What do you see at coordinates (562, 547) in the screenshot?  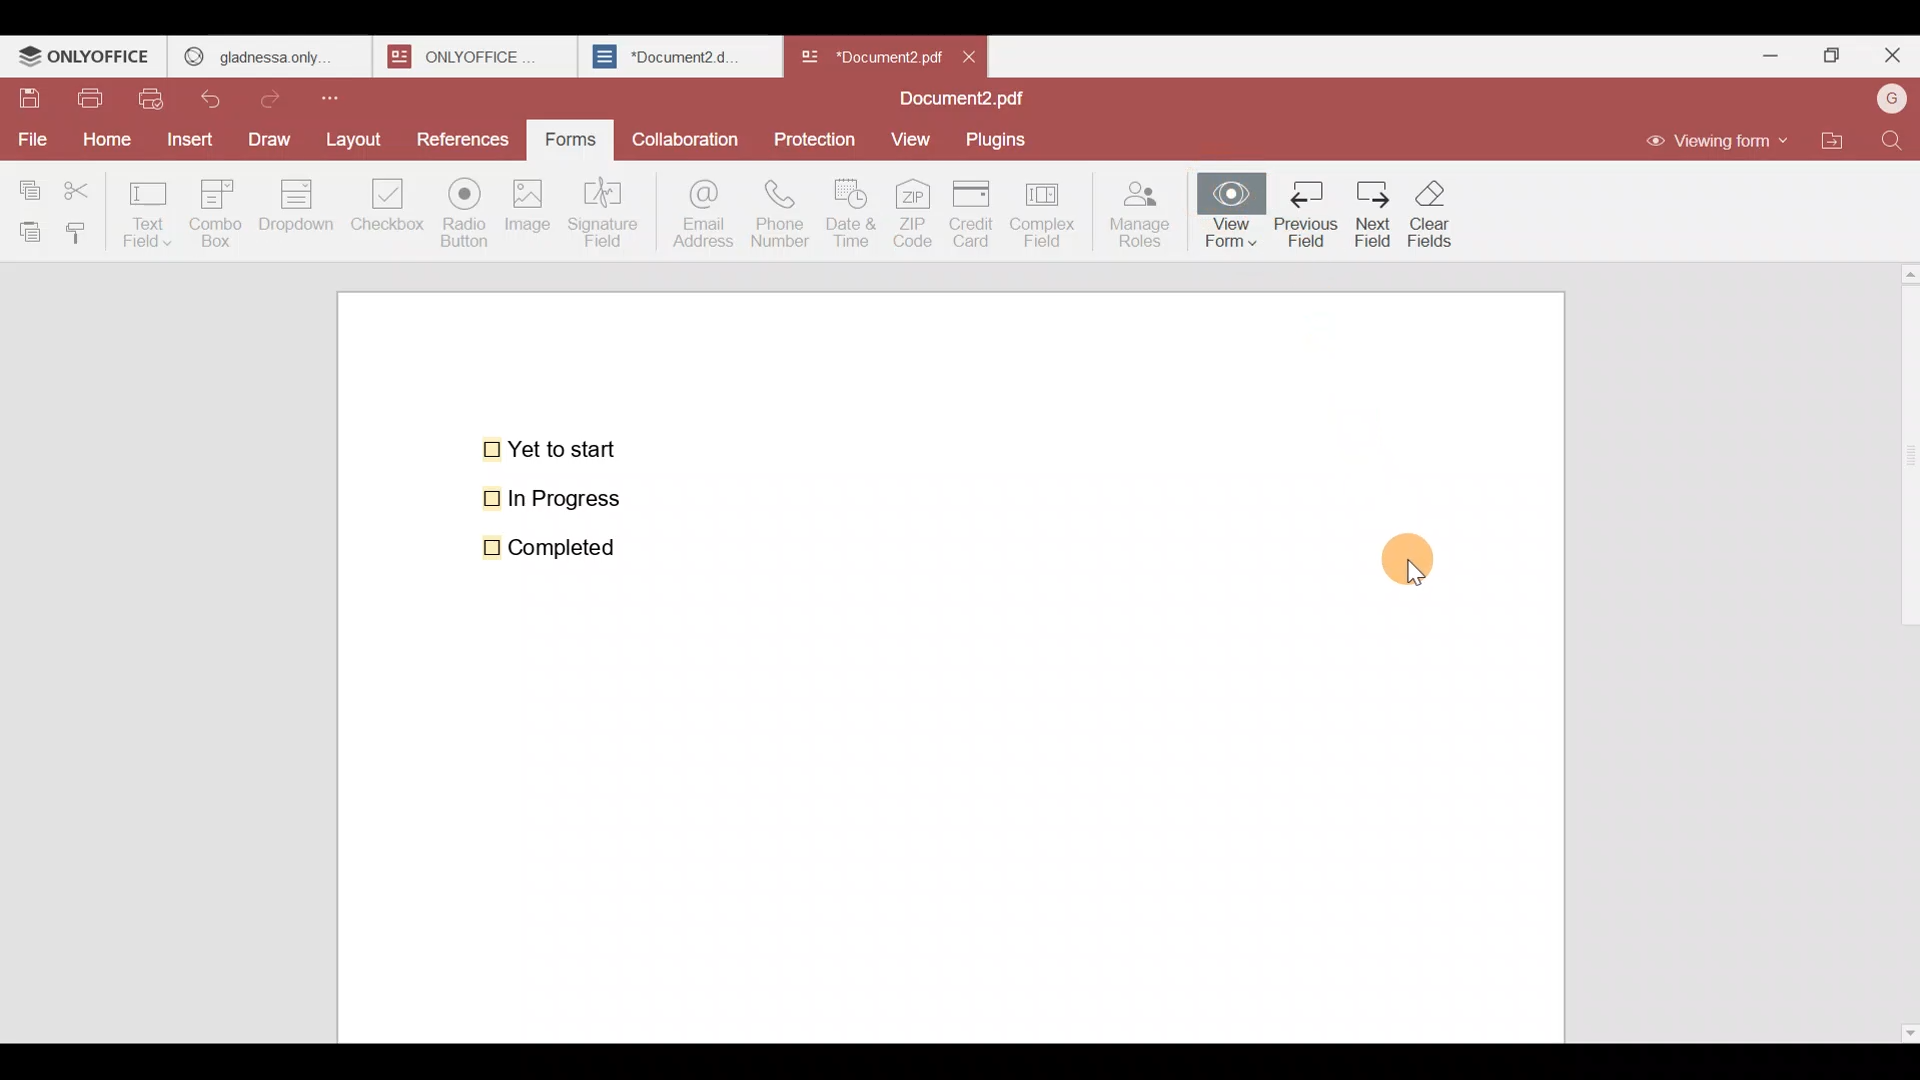 I see `Completed` at bounding box center [562, 547].